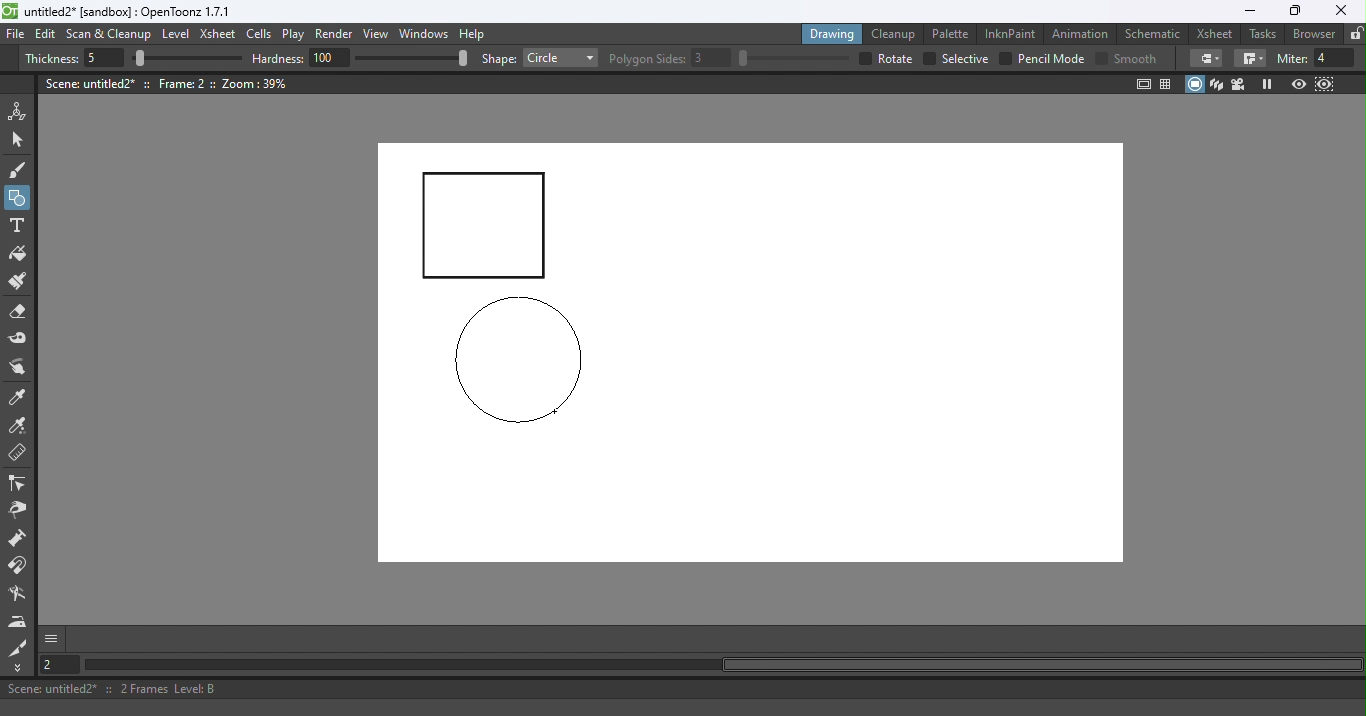  What do you see at coordinates (187, 59) in the screenshot?
I see `slider` at bounding box center [187, 59].